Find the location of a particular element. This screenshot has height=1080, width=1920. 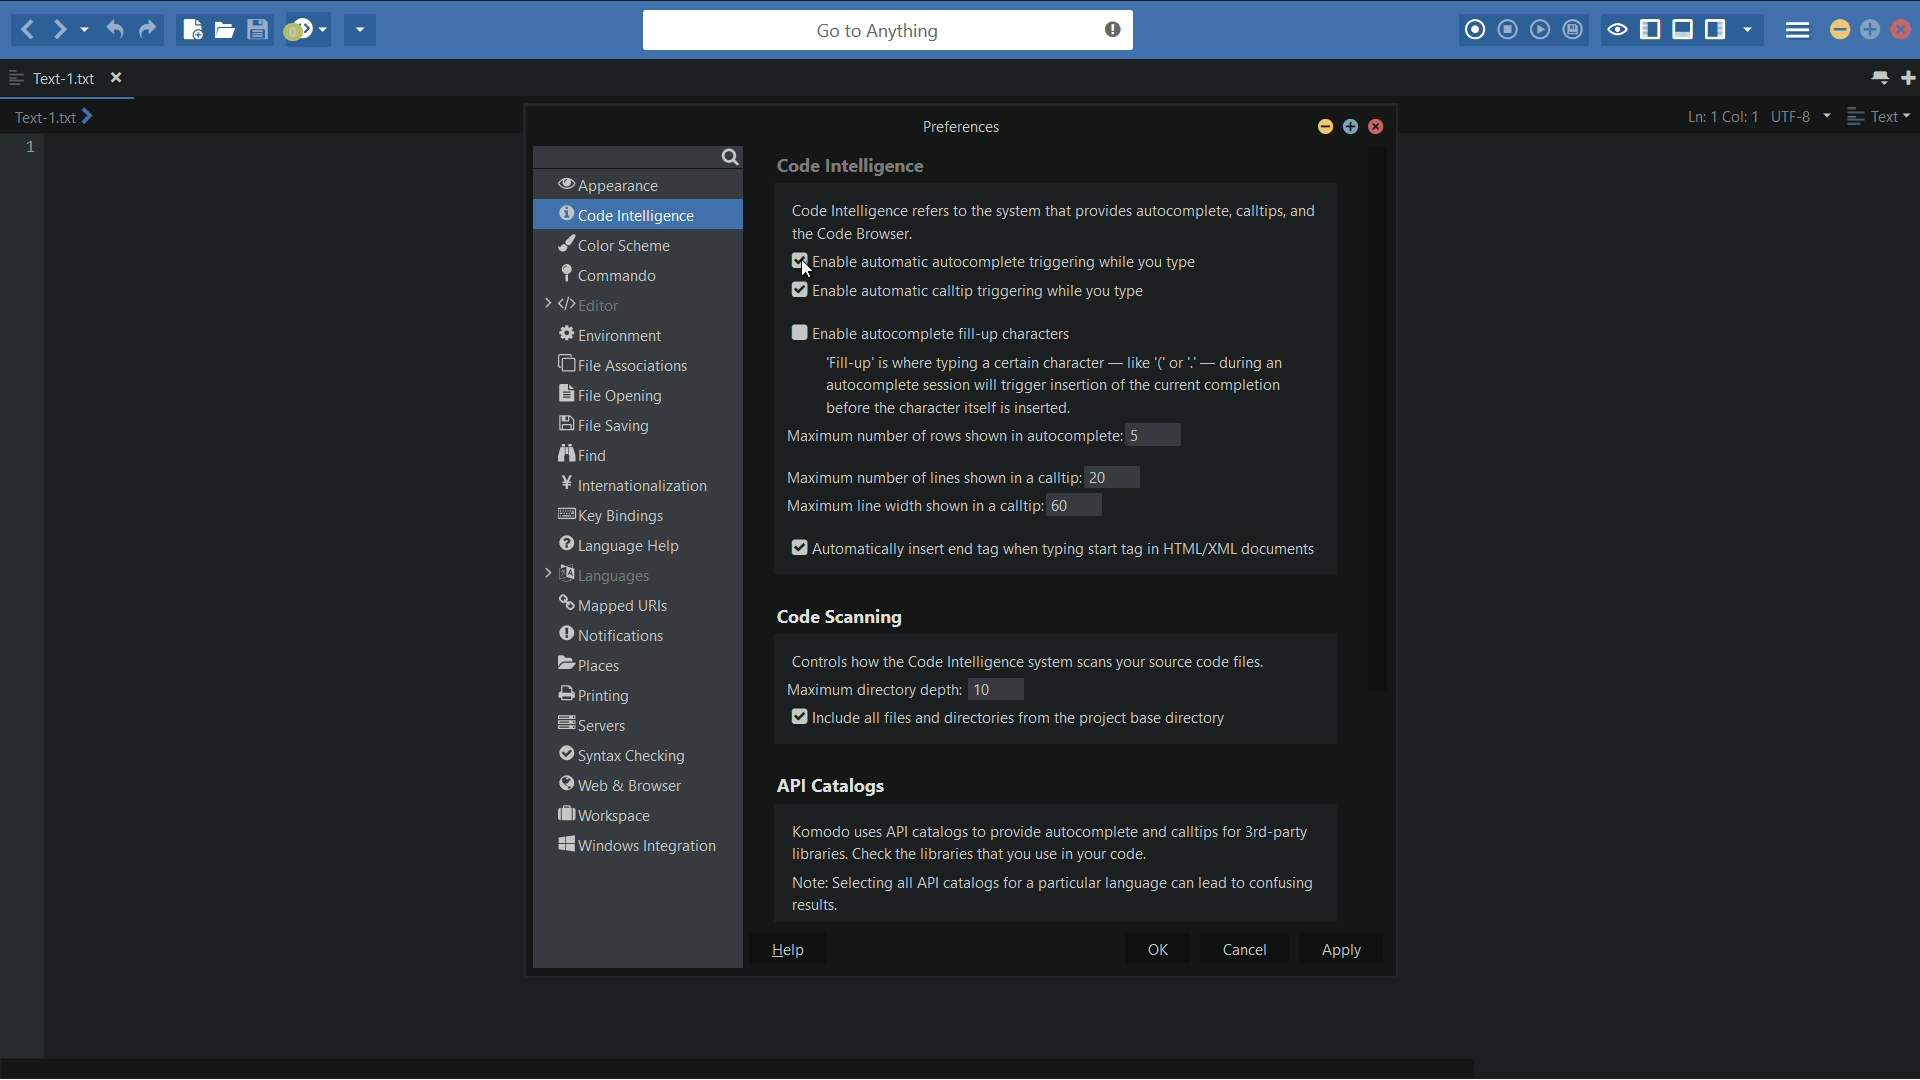

code scanning is located at coordinates (843, 618).